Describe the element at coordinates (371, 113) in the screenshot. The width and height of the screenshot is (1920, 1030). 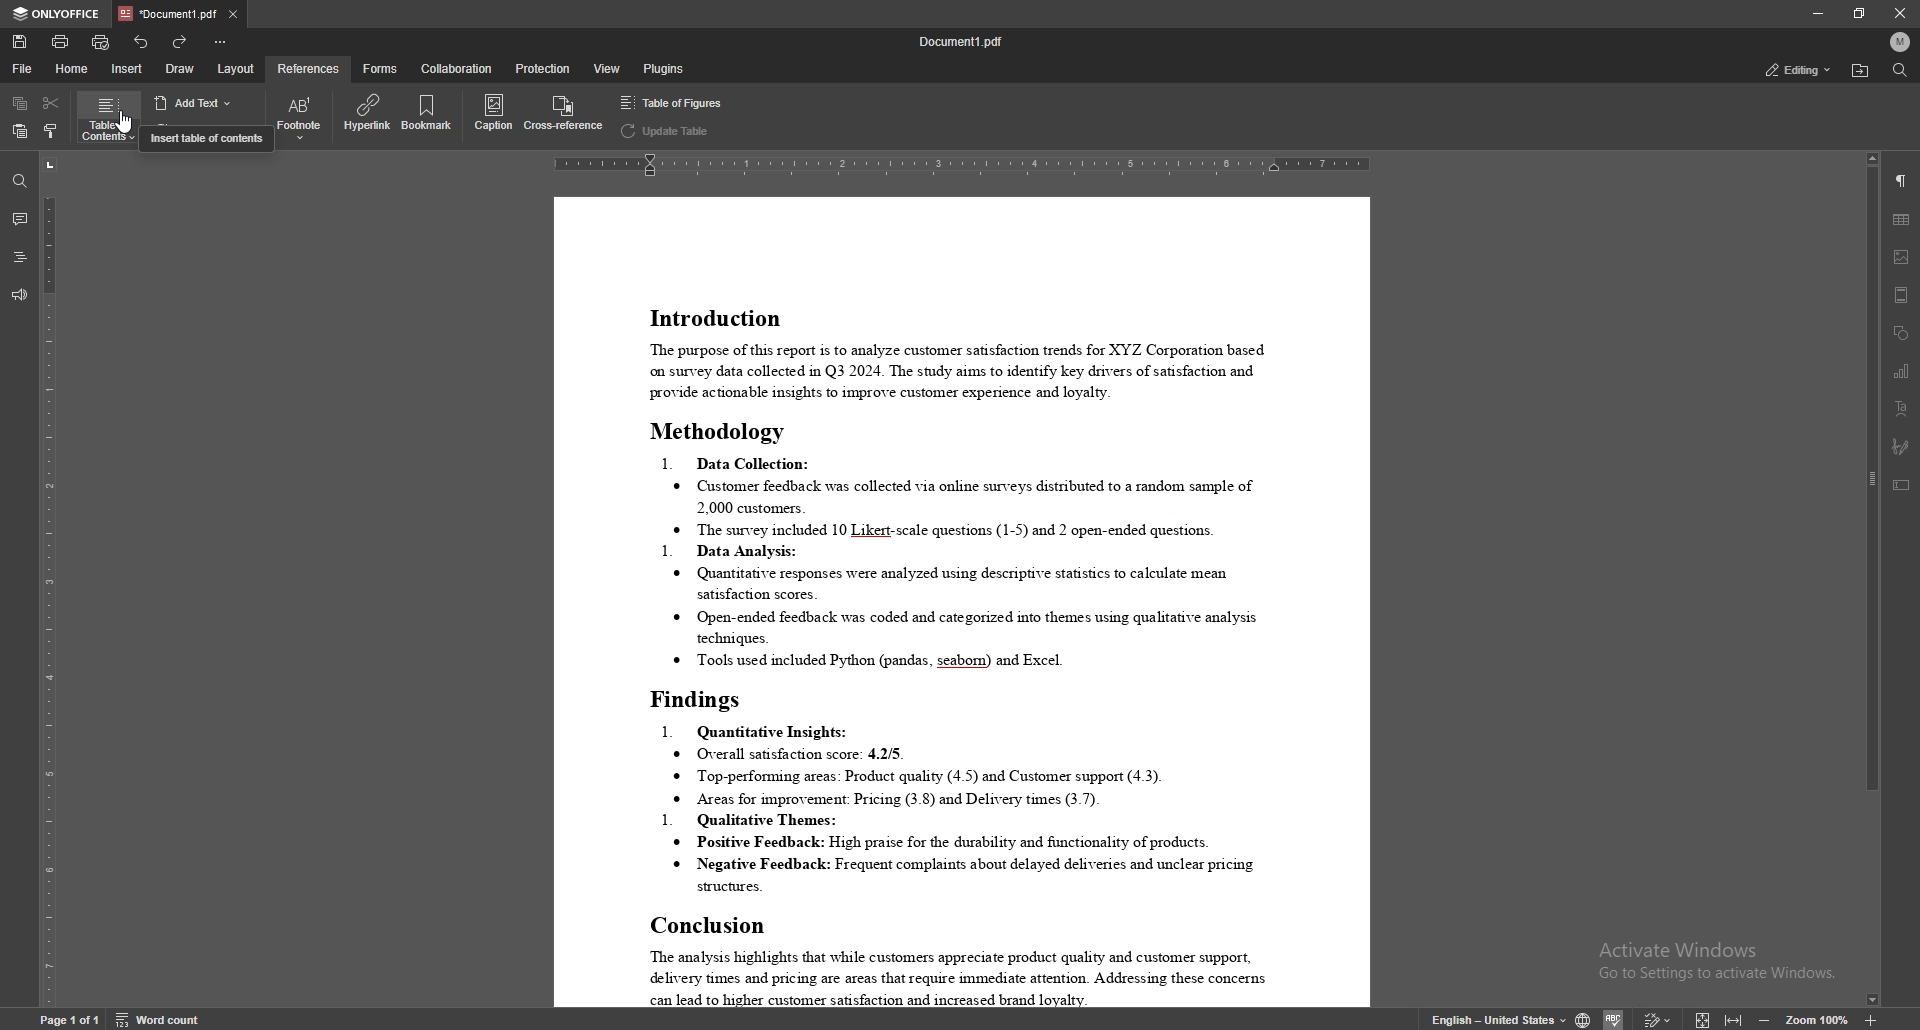
I see `hyperlink` at that location.